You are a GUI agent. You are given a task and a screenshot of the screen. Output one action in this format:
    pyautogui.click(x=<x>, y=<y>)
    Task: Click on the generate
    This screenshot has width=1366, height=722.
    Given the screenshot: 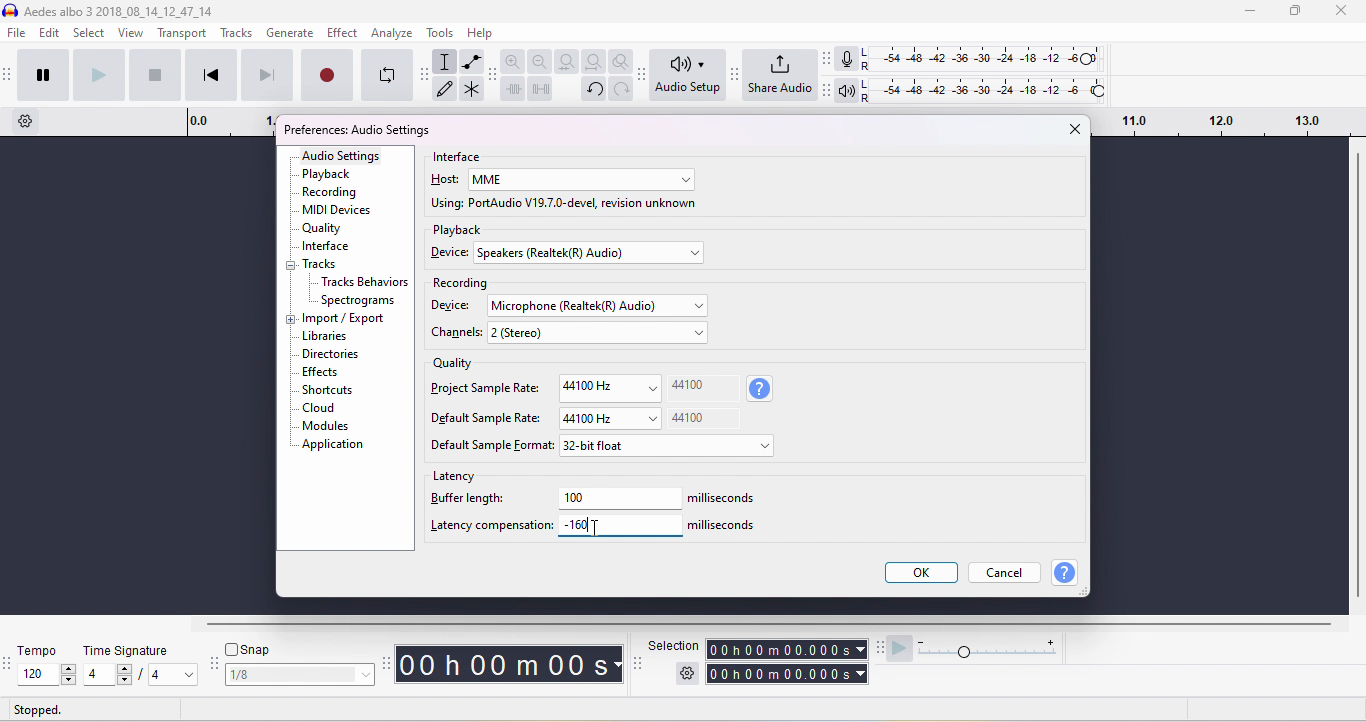 What is the action you would take?
    pyautogui.click(x=291, y=34)
    